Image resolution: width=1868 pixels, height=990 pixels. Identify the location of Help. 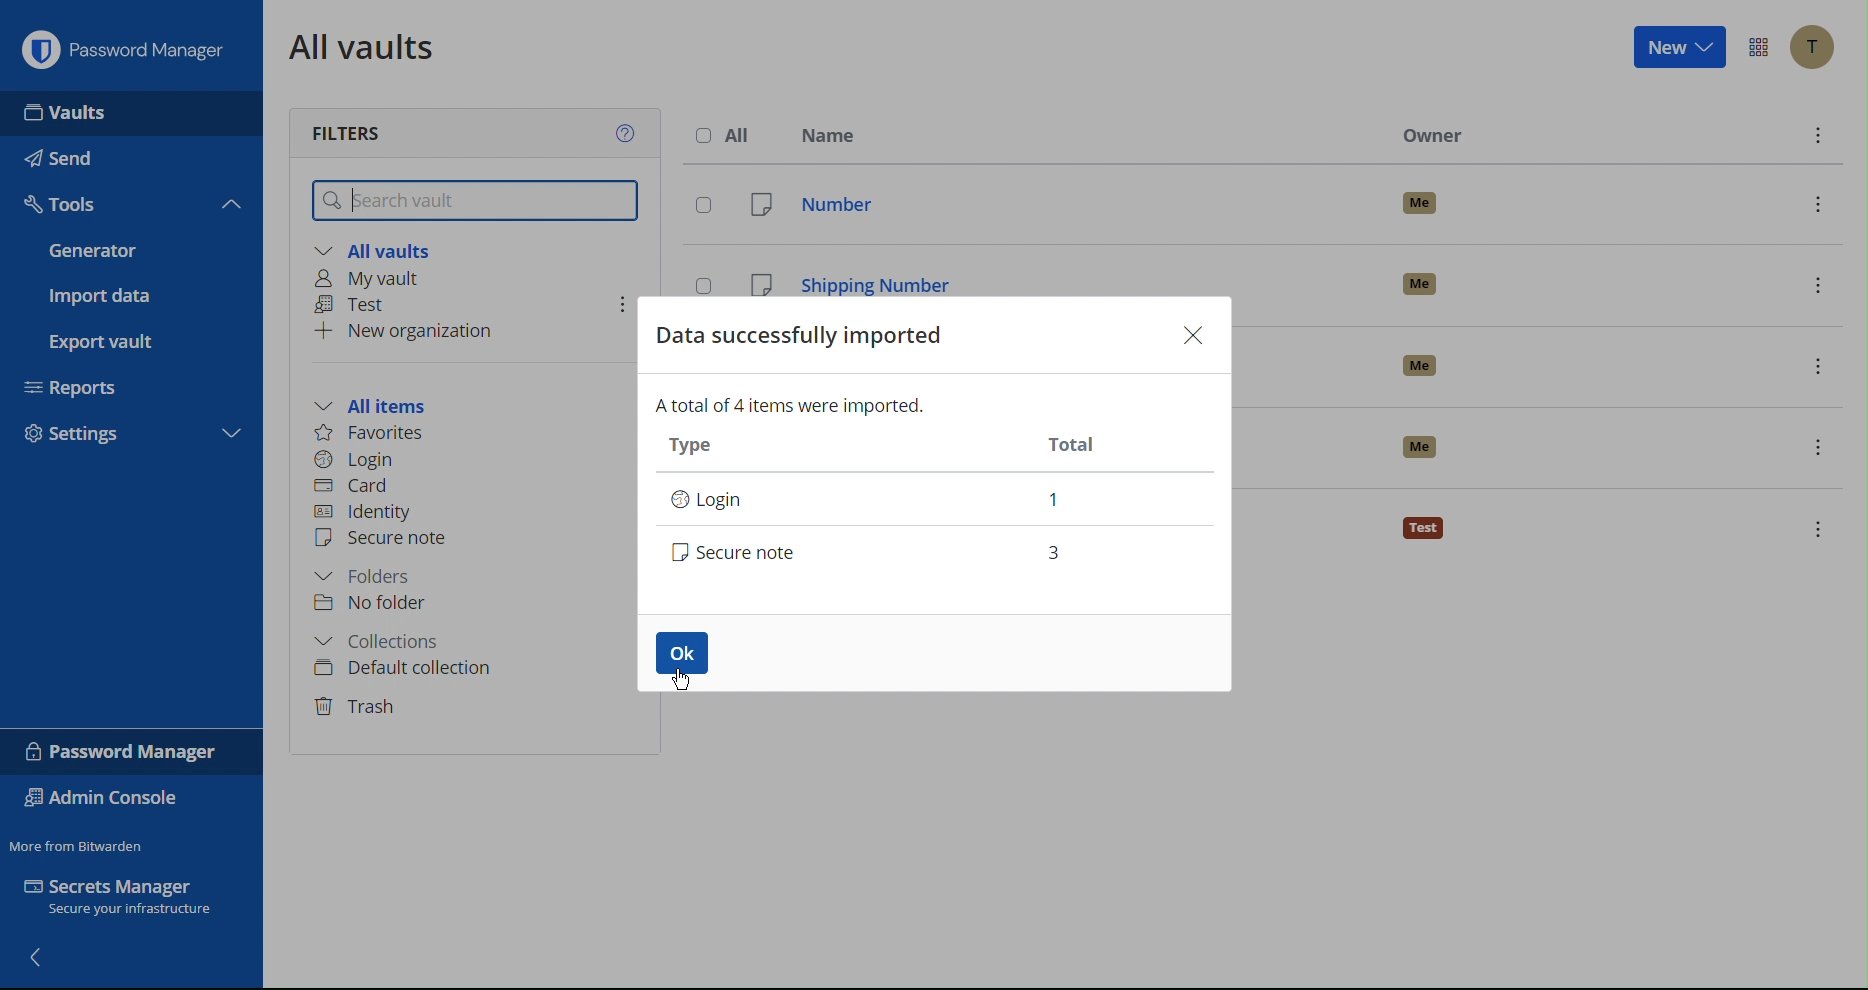
(629, 132).